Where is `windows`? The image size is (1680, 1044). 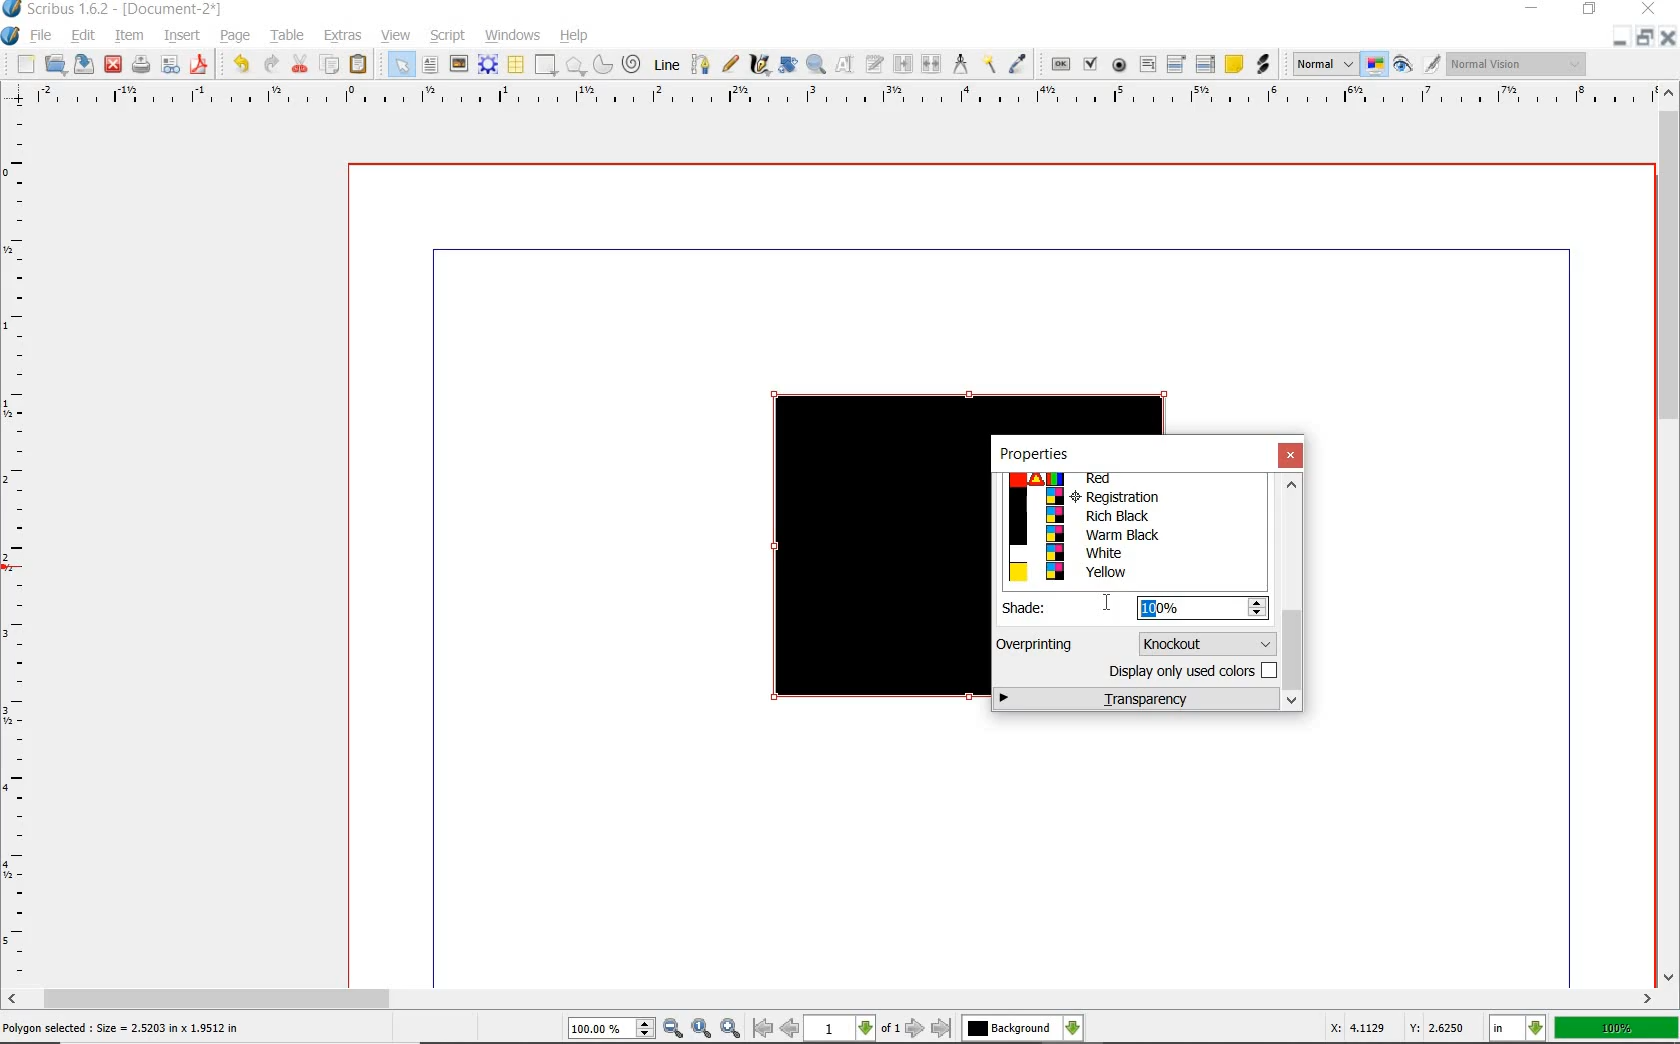 windows is located at coordinates (509, 35).